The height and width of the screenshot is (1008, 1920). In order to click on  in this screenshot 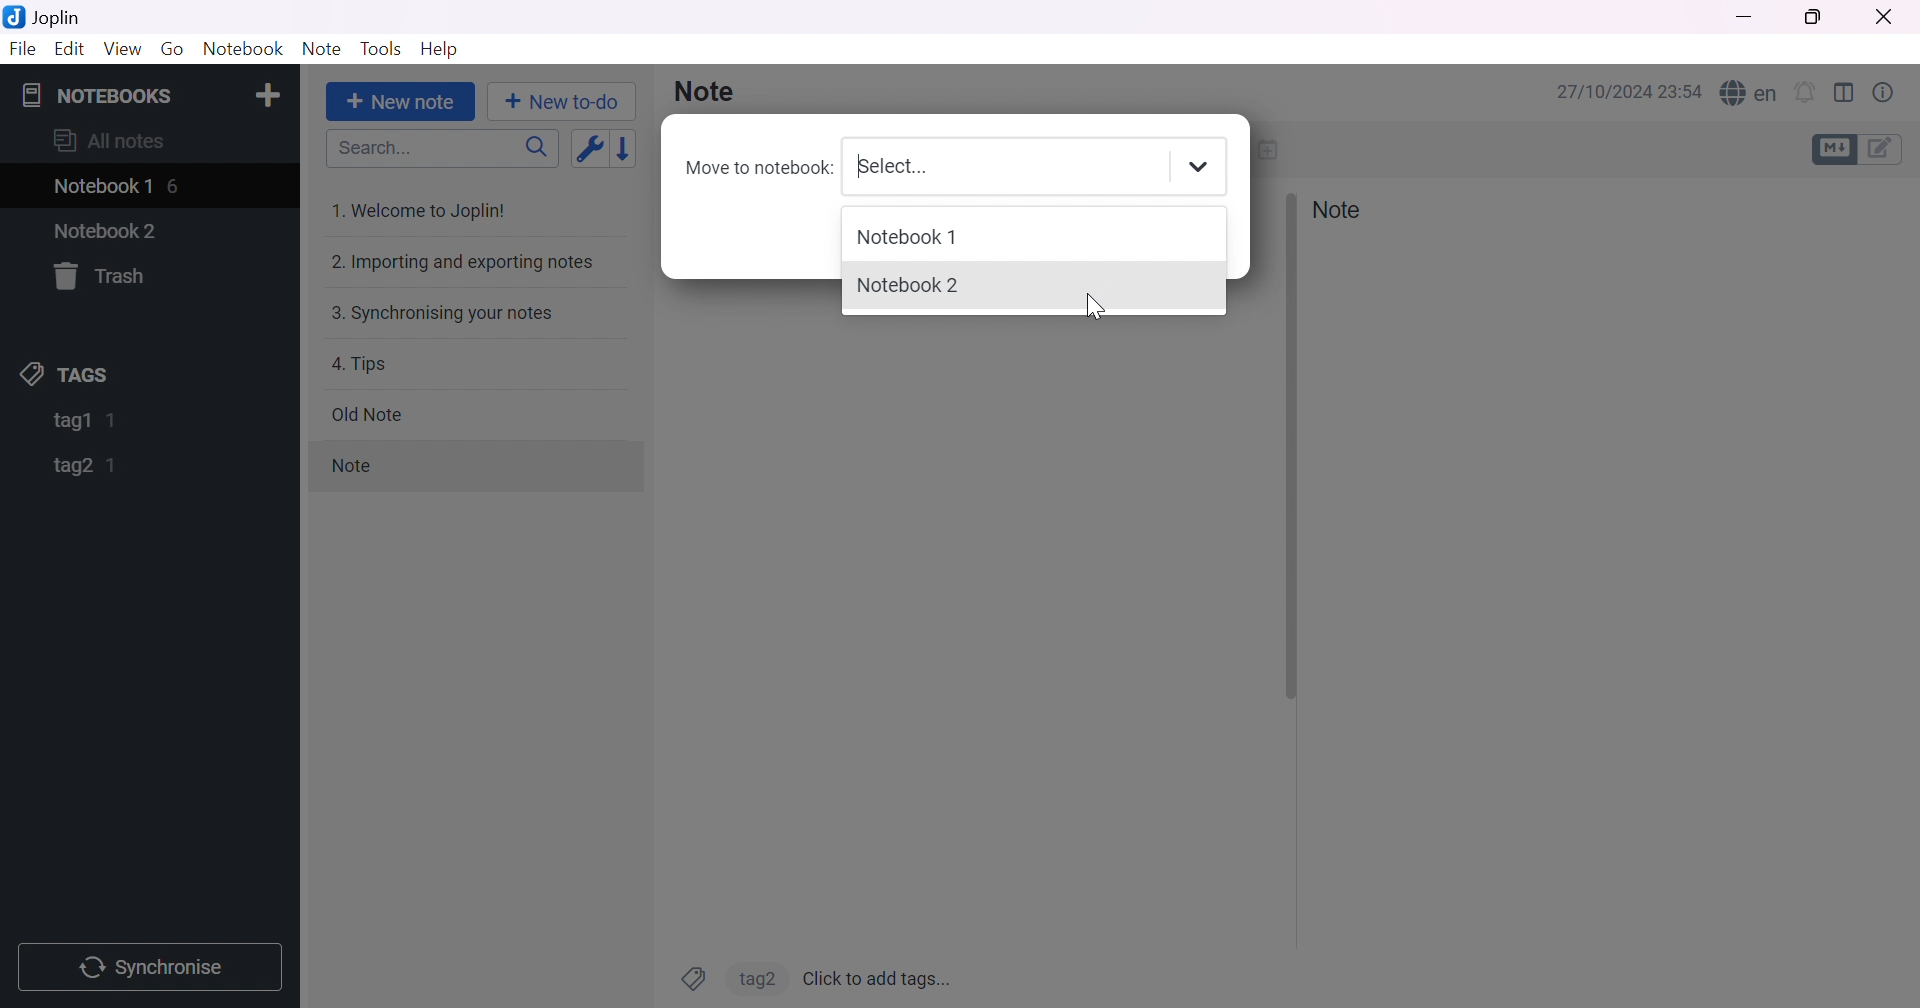, I will do `click(1289, 446)`.